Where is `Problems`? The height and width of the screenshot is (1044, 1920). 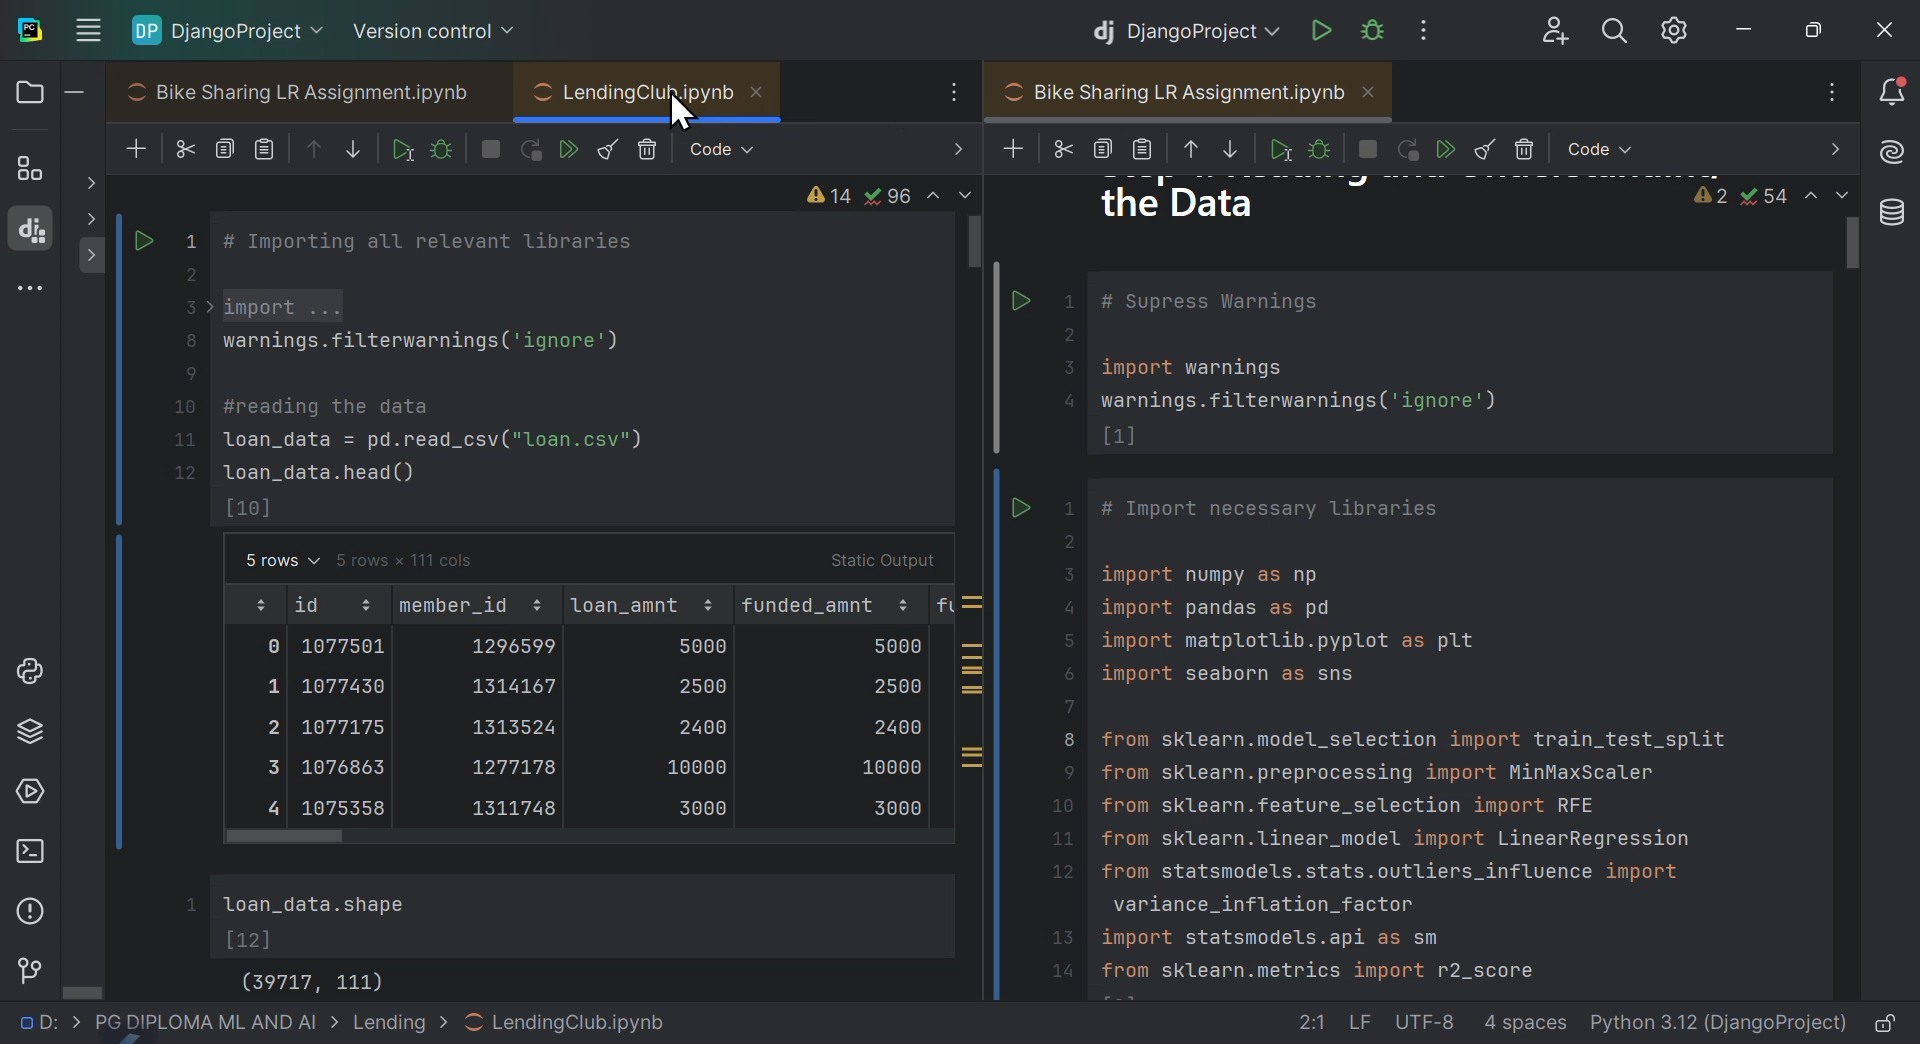
Problems is located at coordinates (30, 909).